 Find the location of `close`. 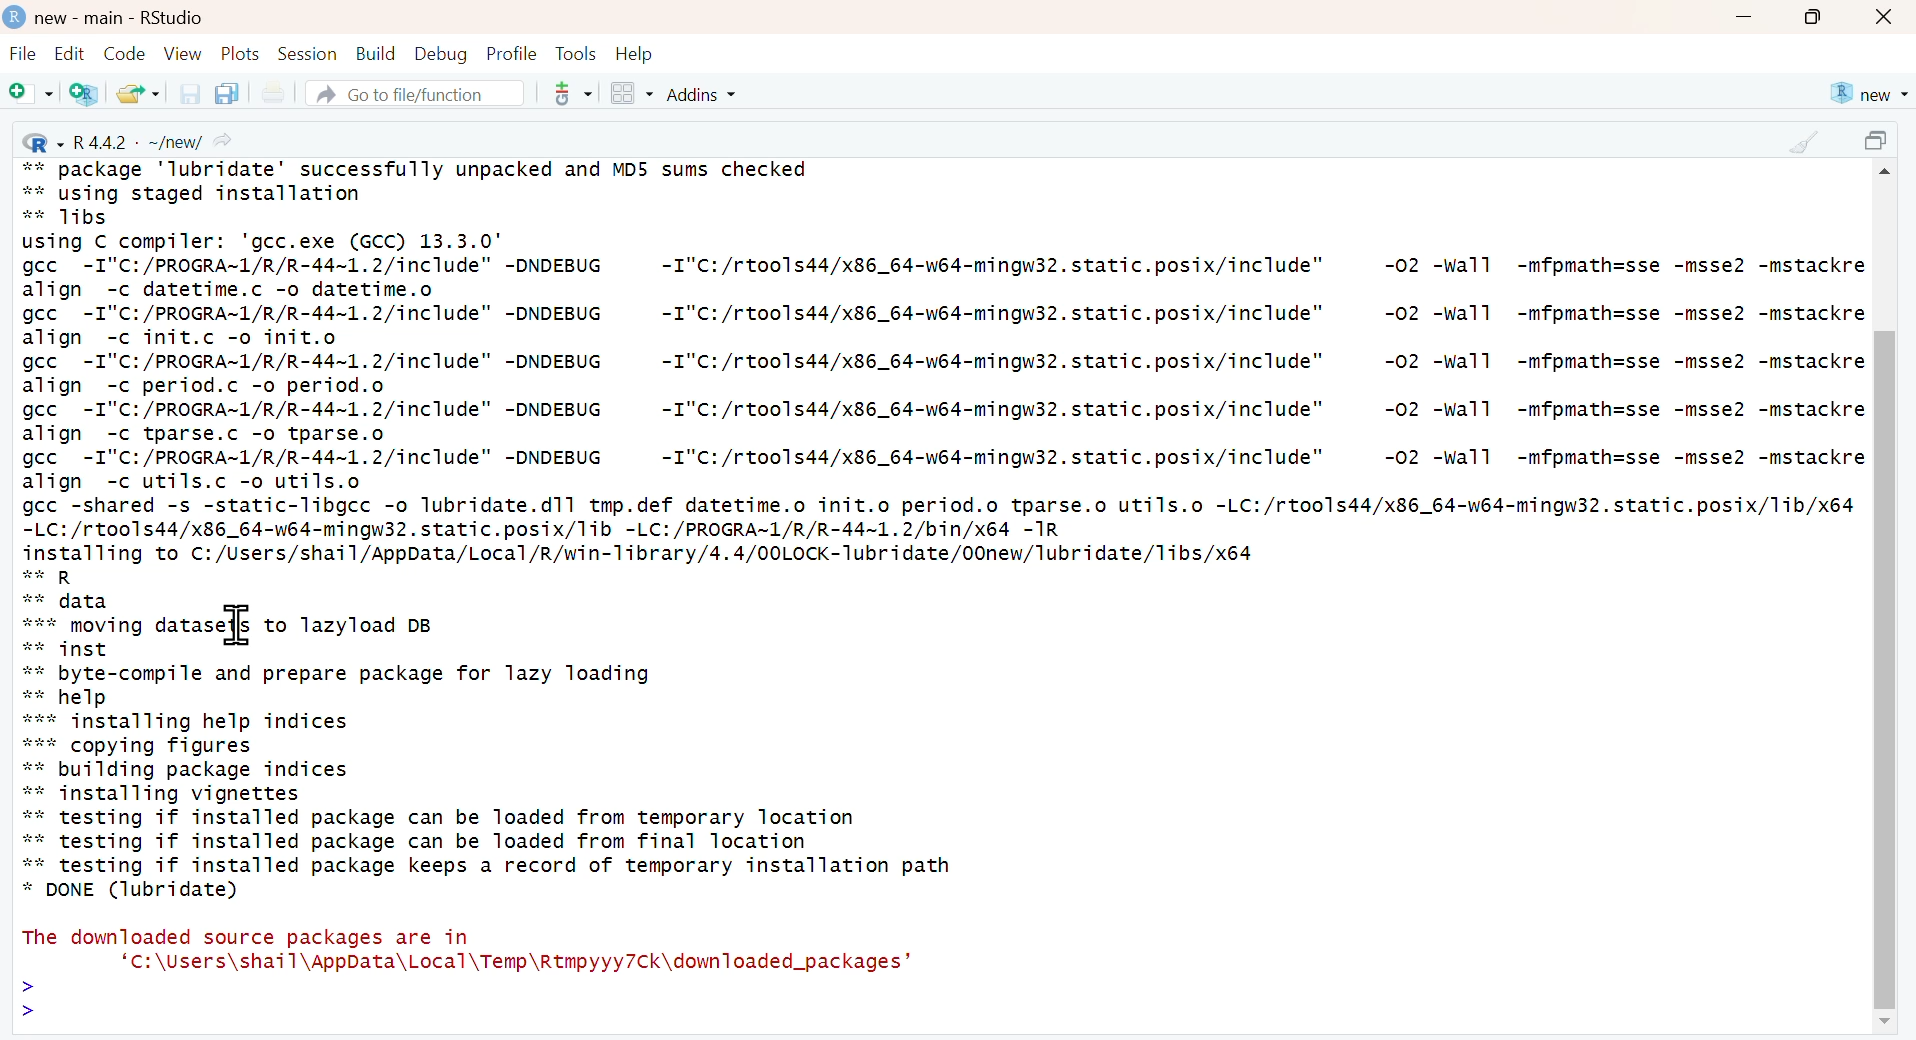

close is located at coordinates (1886, 18).